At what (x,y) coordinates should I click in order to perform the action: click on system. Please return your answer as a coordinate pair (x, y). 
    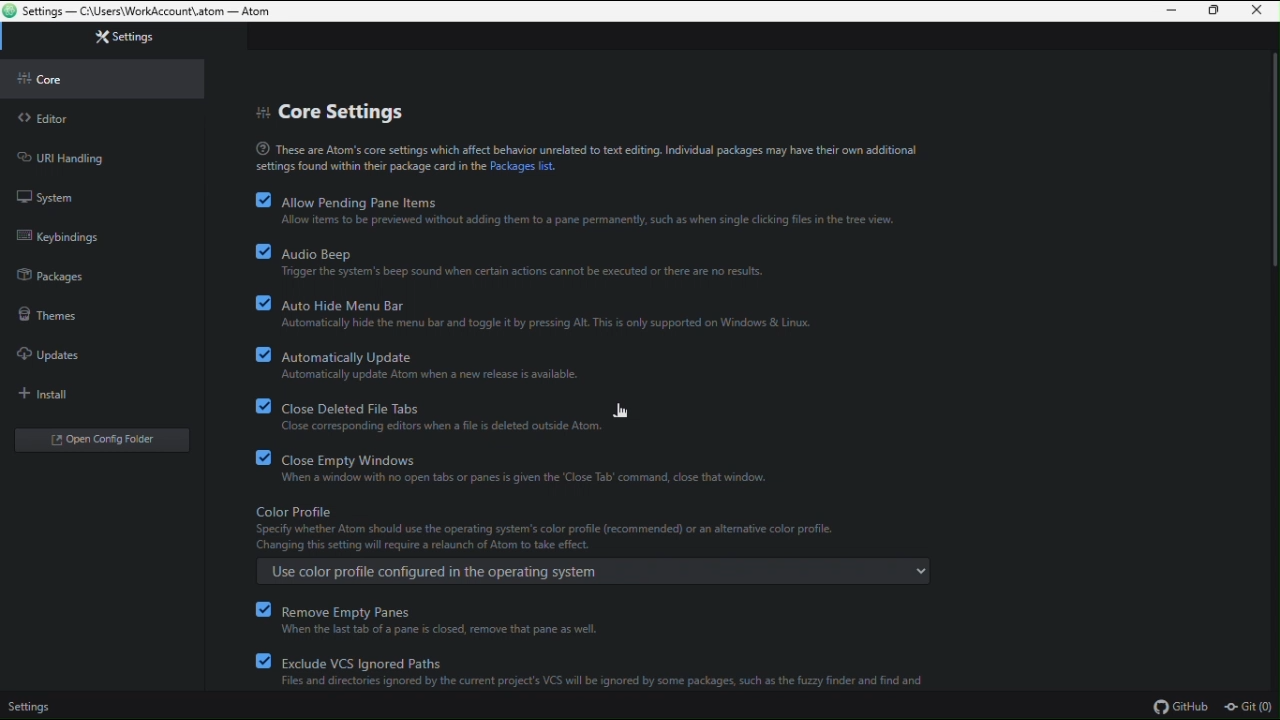
    Looking at the image, I should click on (66, 196).